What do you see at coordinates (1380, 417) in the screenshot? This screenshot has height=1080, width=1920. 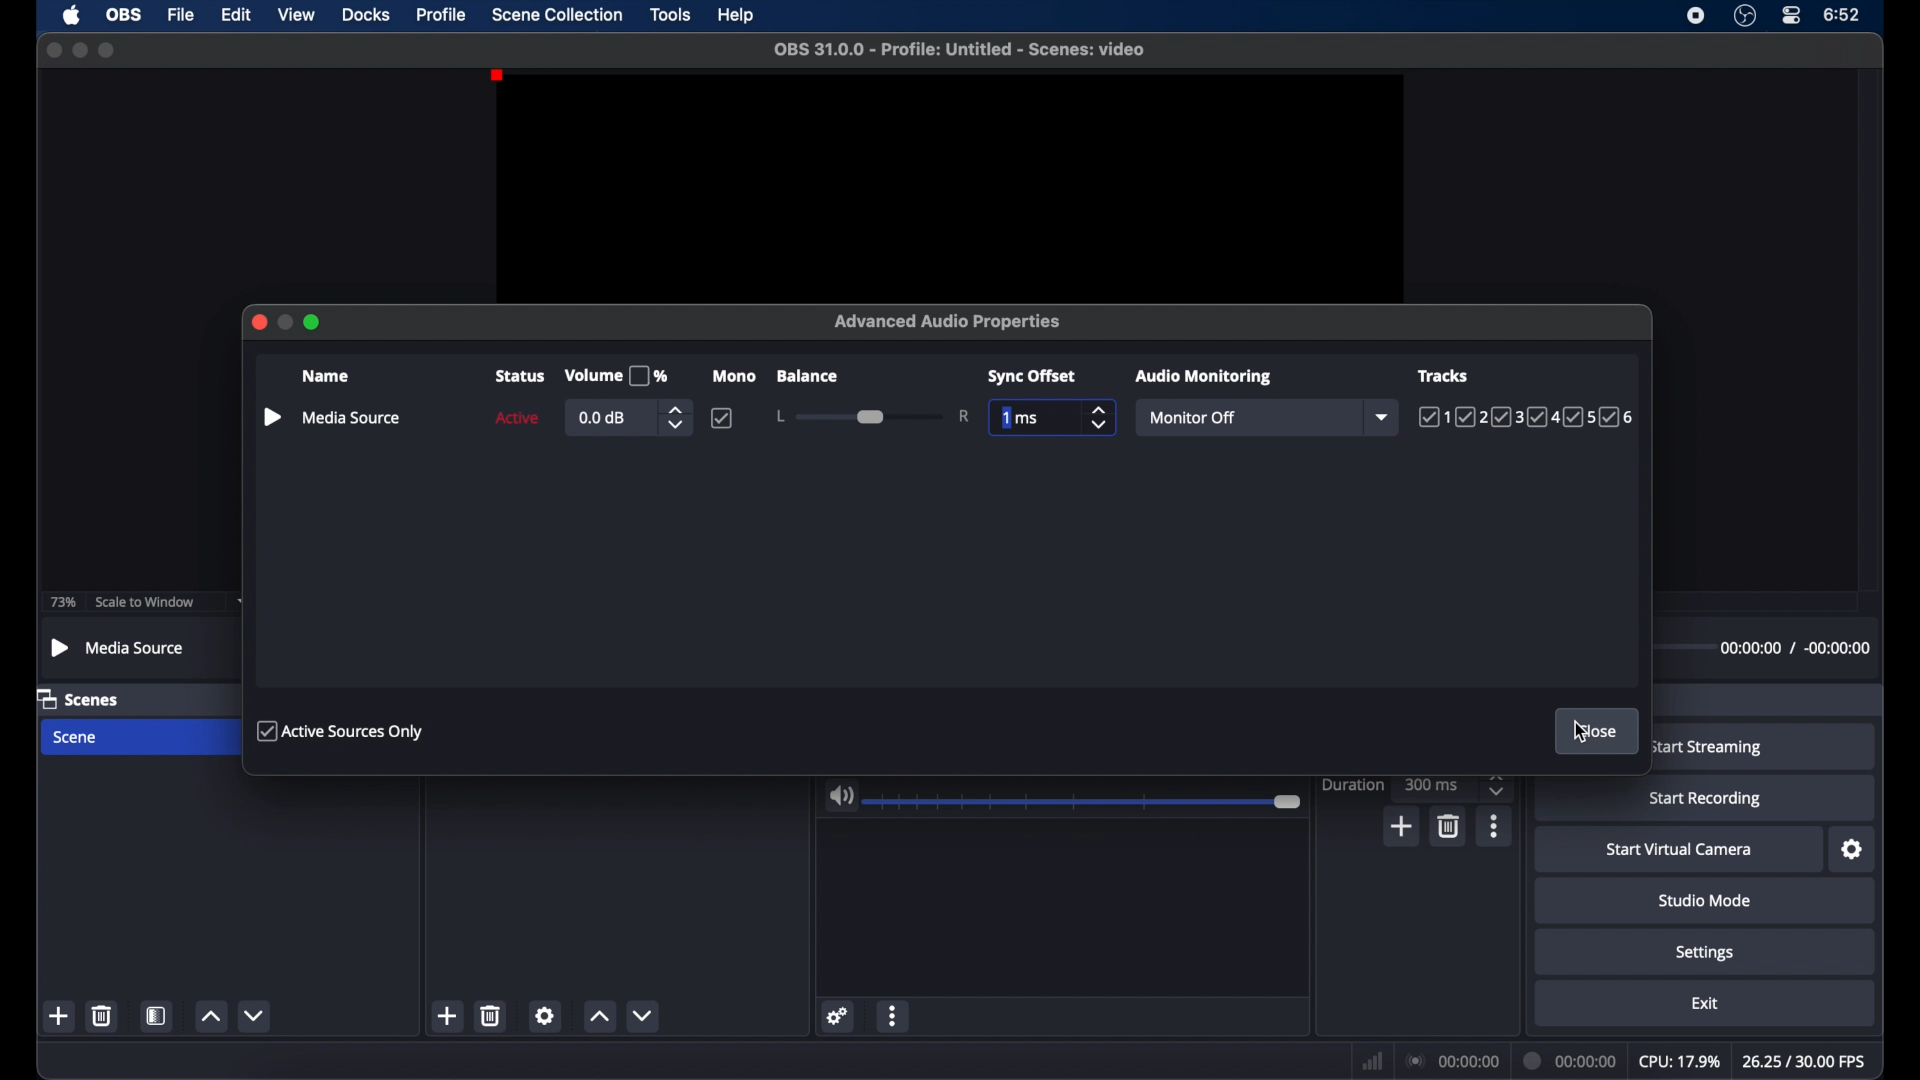 I see `dropdown` at bounding box center [1380, 417].